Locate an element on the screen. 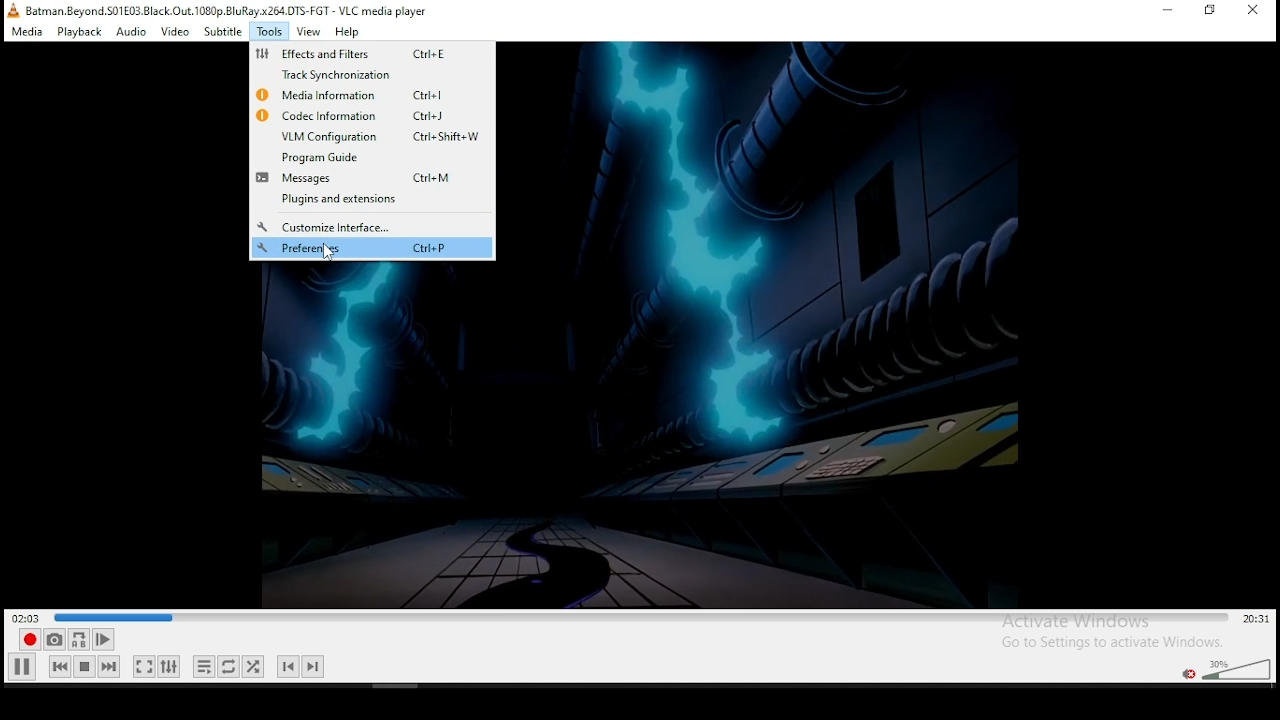  customize interface is located at coordinates (366, 227).